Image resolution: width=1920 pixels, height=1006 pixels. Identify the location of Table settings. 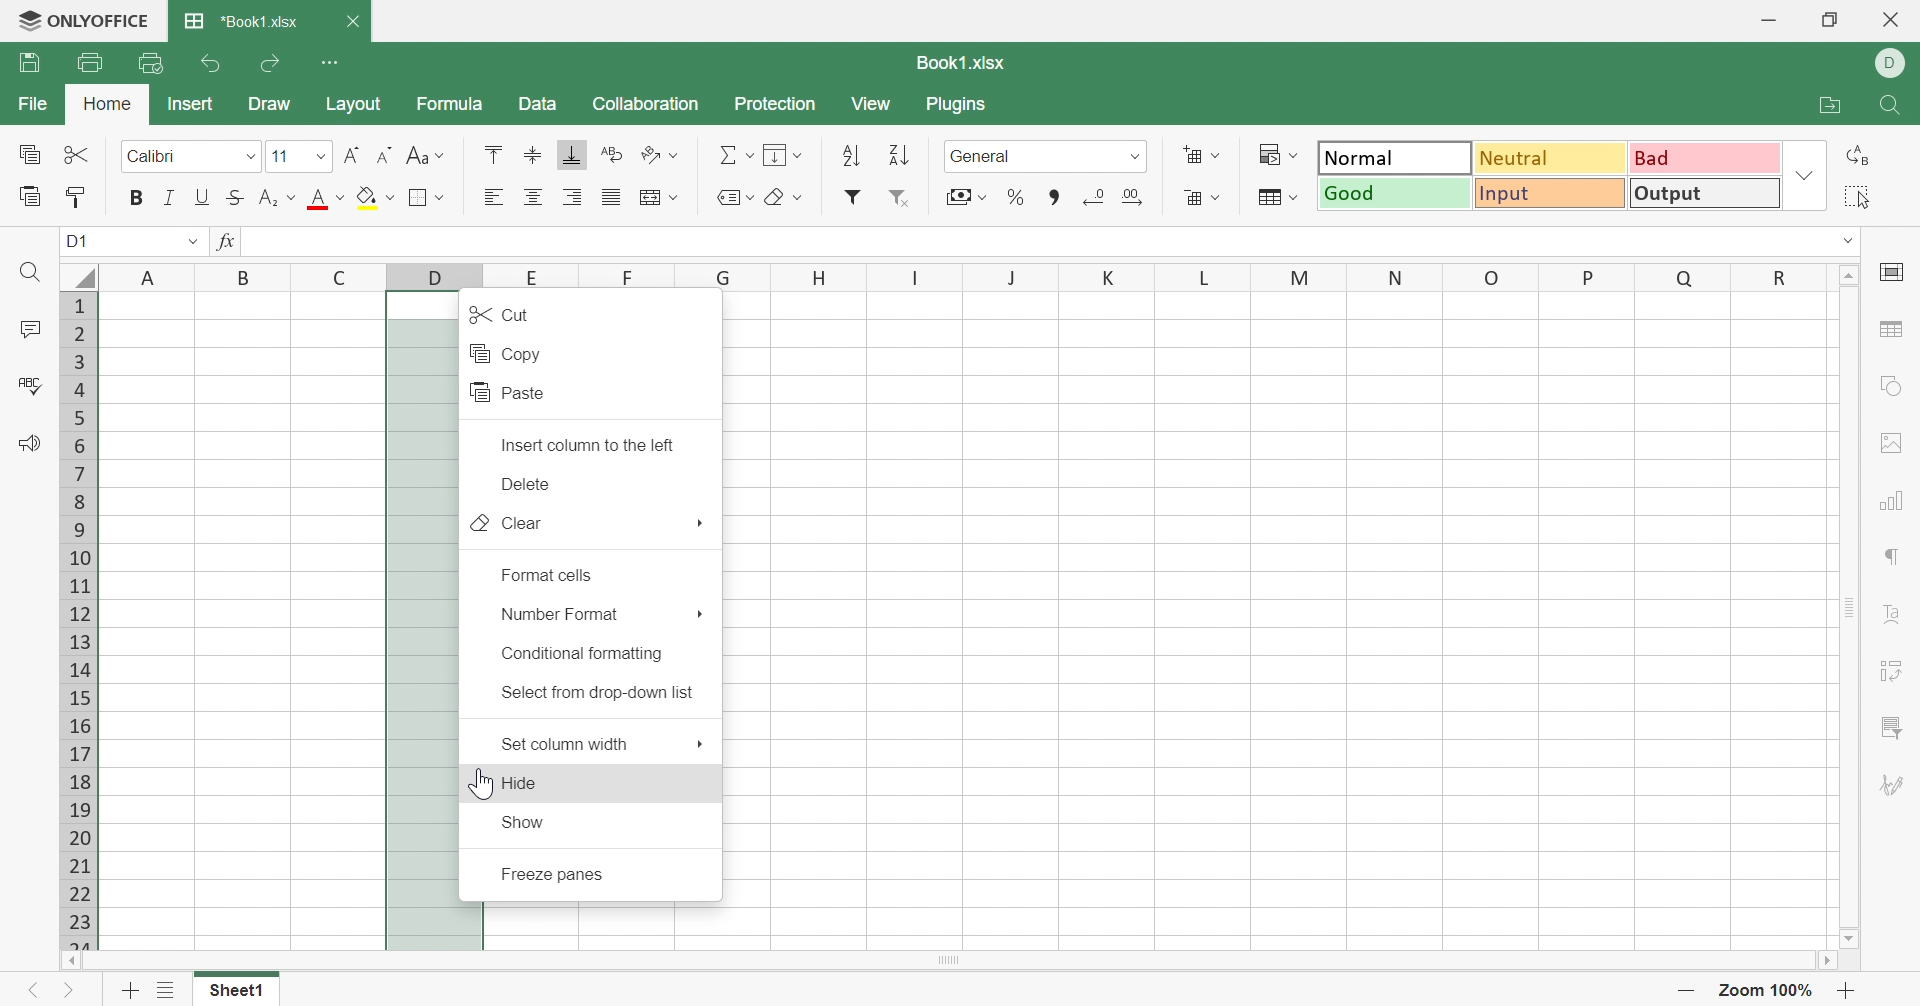
(1895, 328).